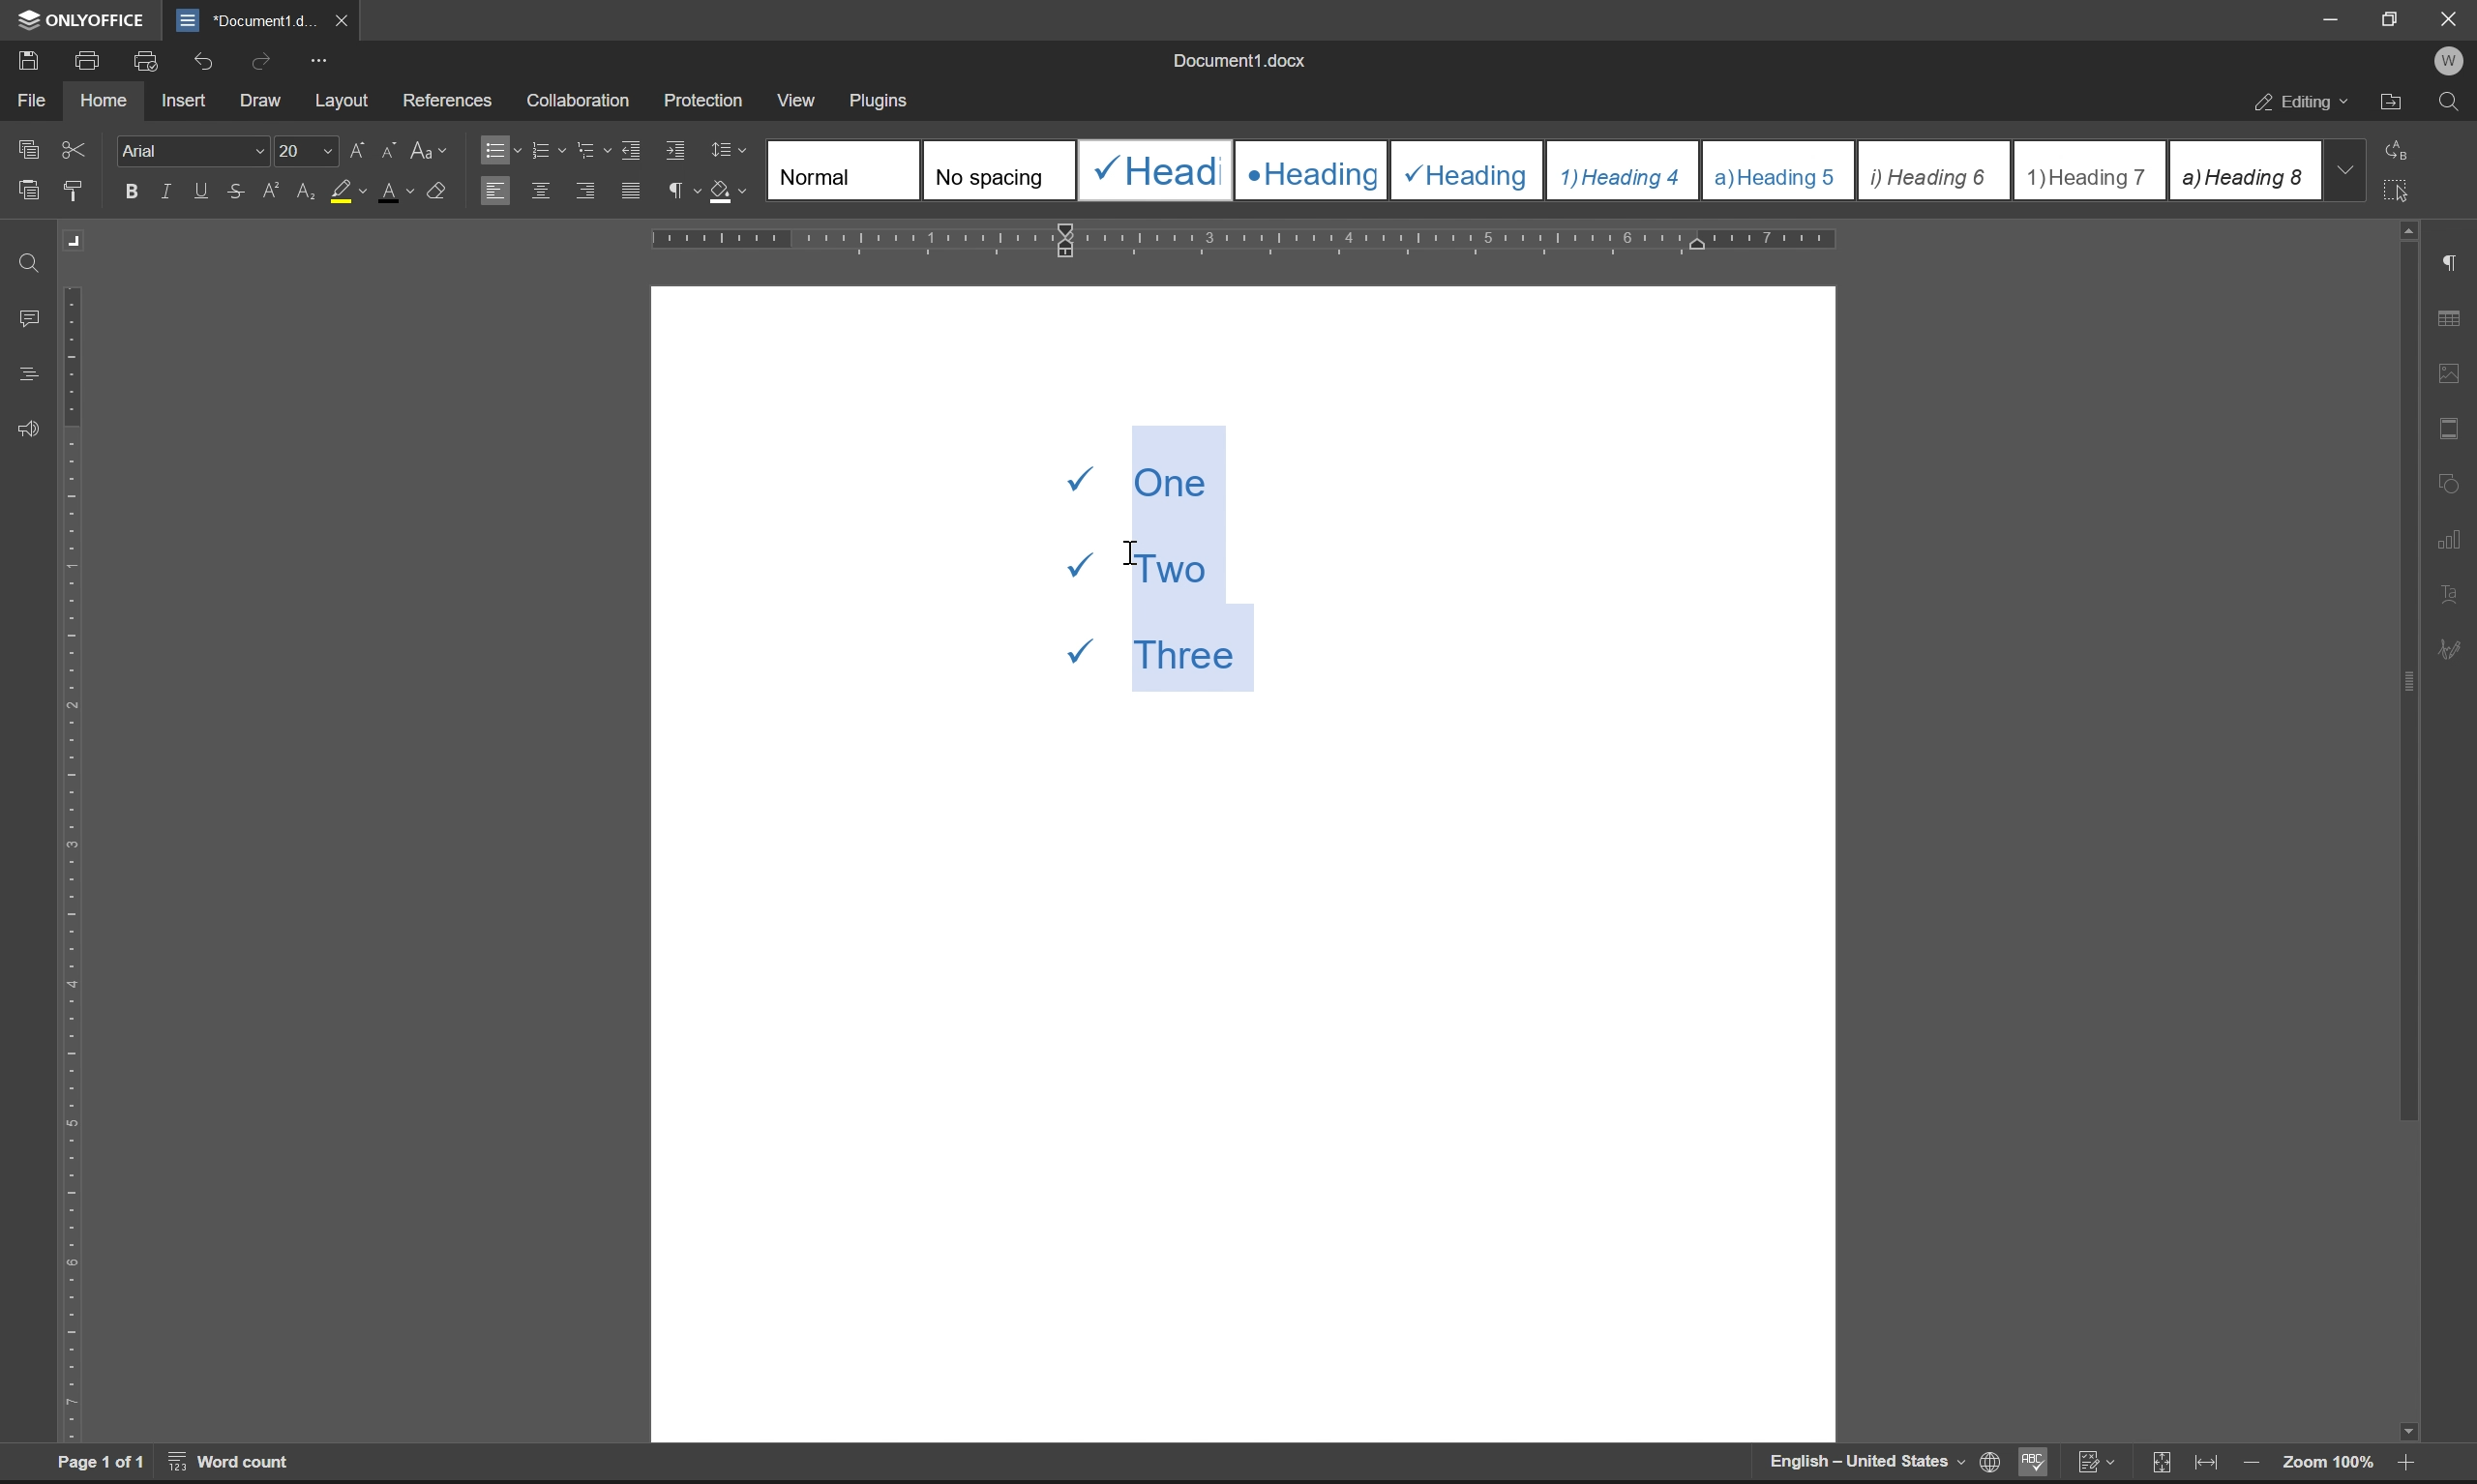 The image size is (2477, 1484). Describe the element at coordinates (76, 149) in the screenshot. I see `cut` at that location.